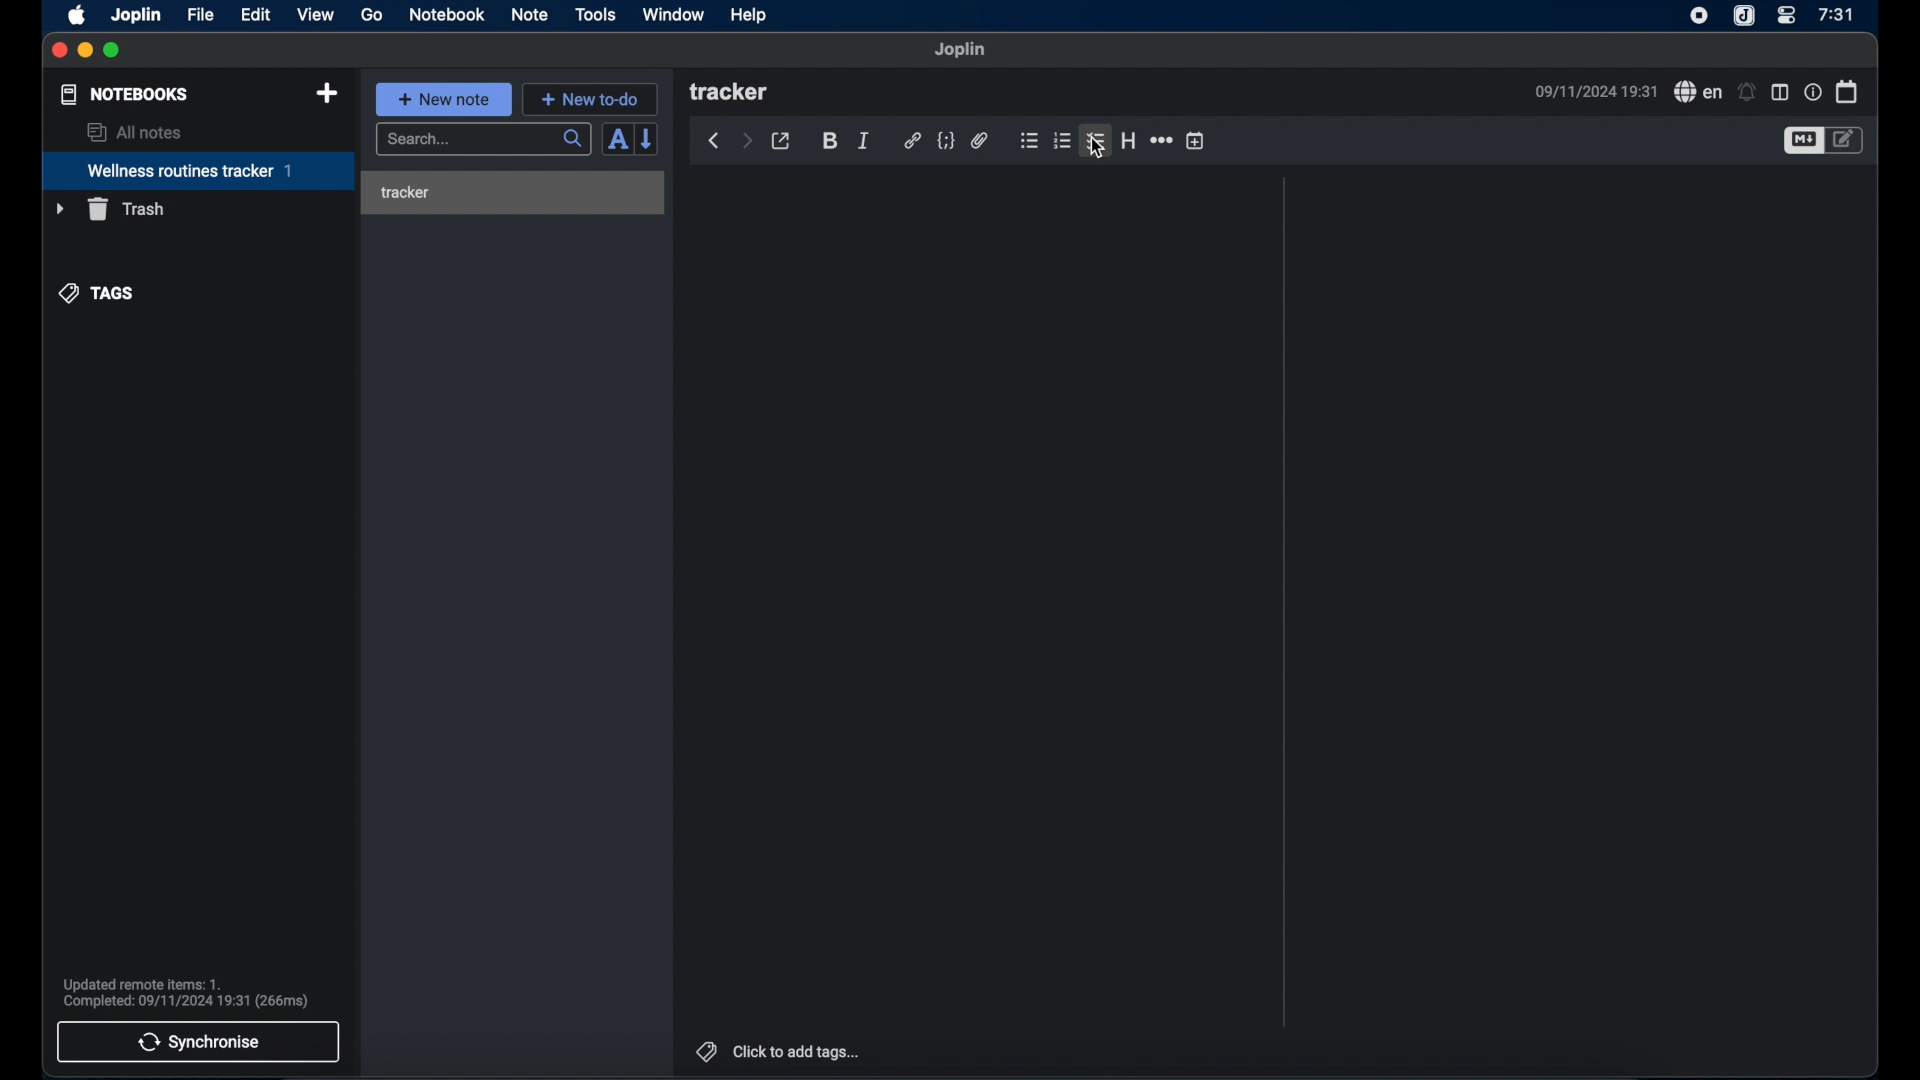 This screenshot has height=1080, width=1920. Describe the element at coordinates (912, 141) in the screenshot. I see `hyperlink` at that location.